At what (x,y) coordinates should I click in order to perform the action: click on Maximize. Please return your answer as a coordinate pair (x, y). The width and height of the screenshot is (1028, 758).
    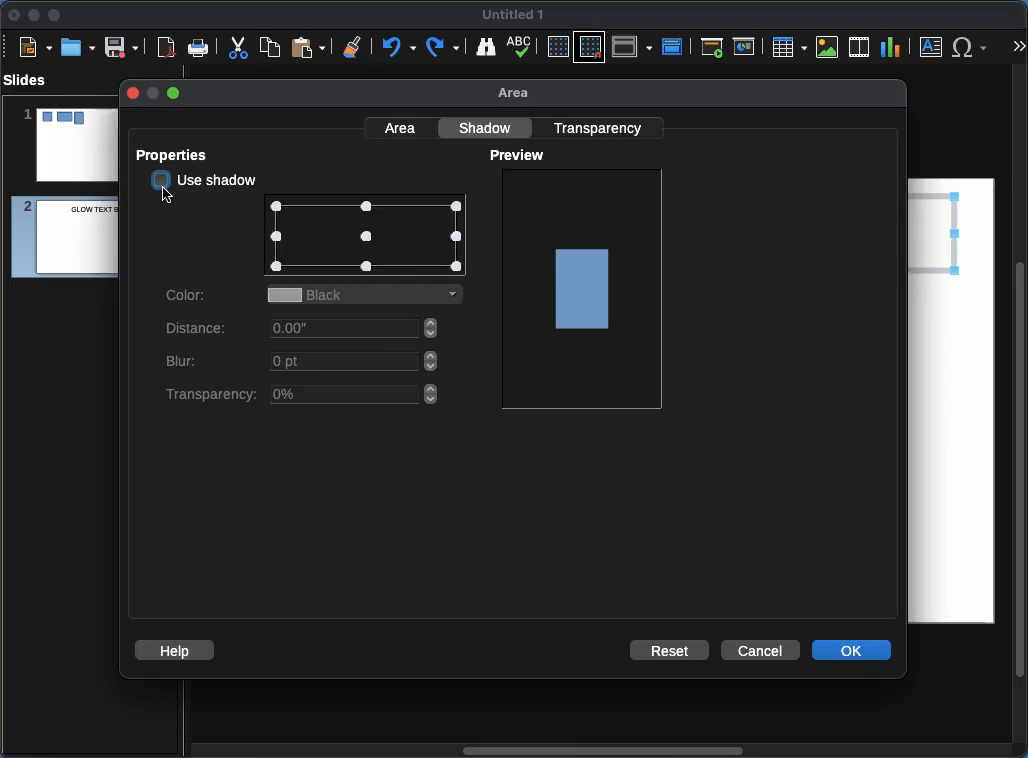
    Looking at the image, I should click on (55, 17).